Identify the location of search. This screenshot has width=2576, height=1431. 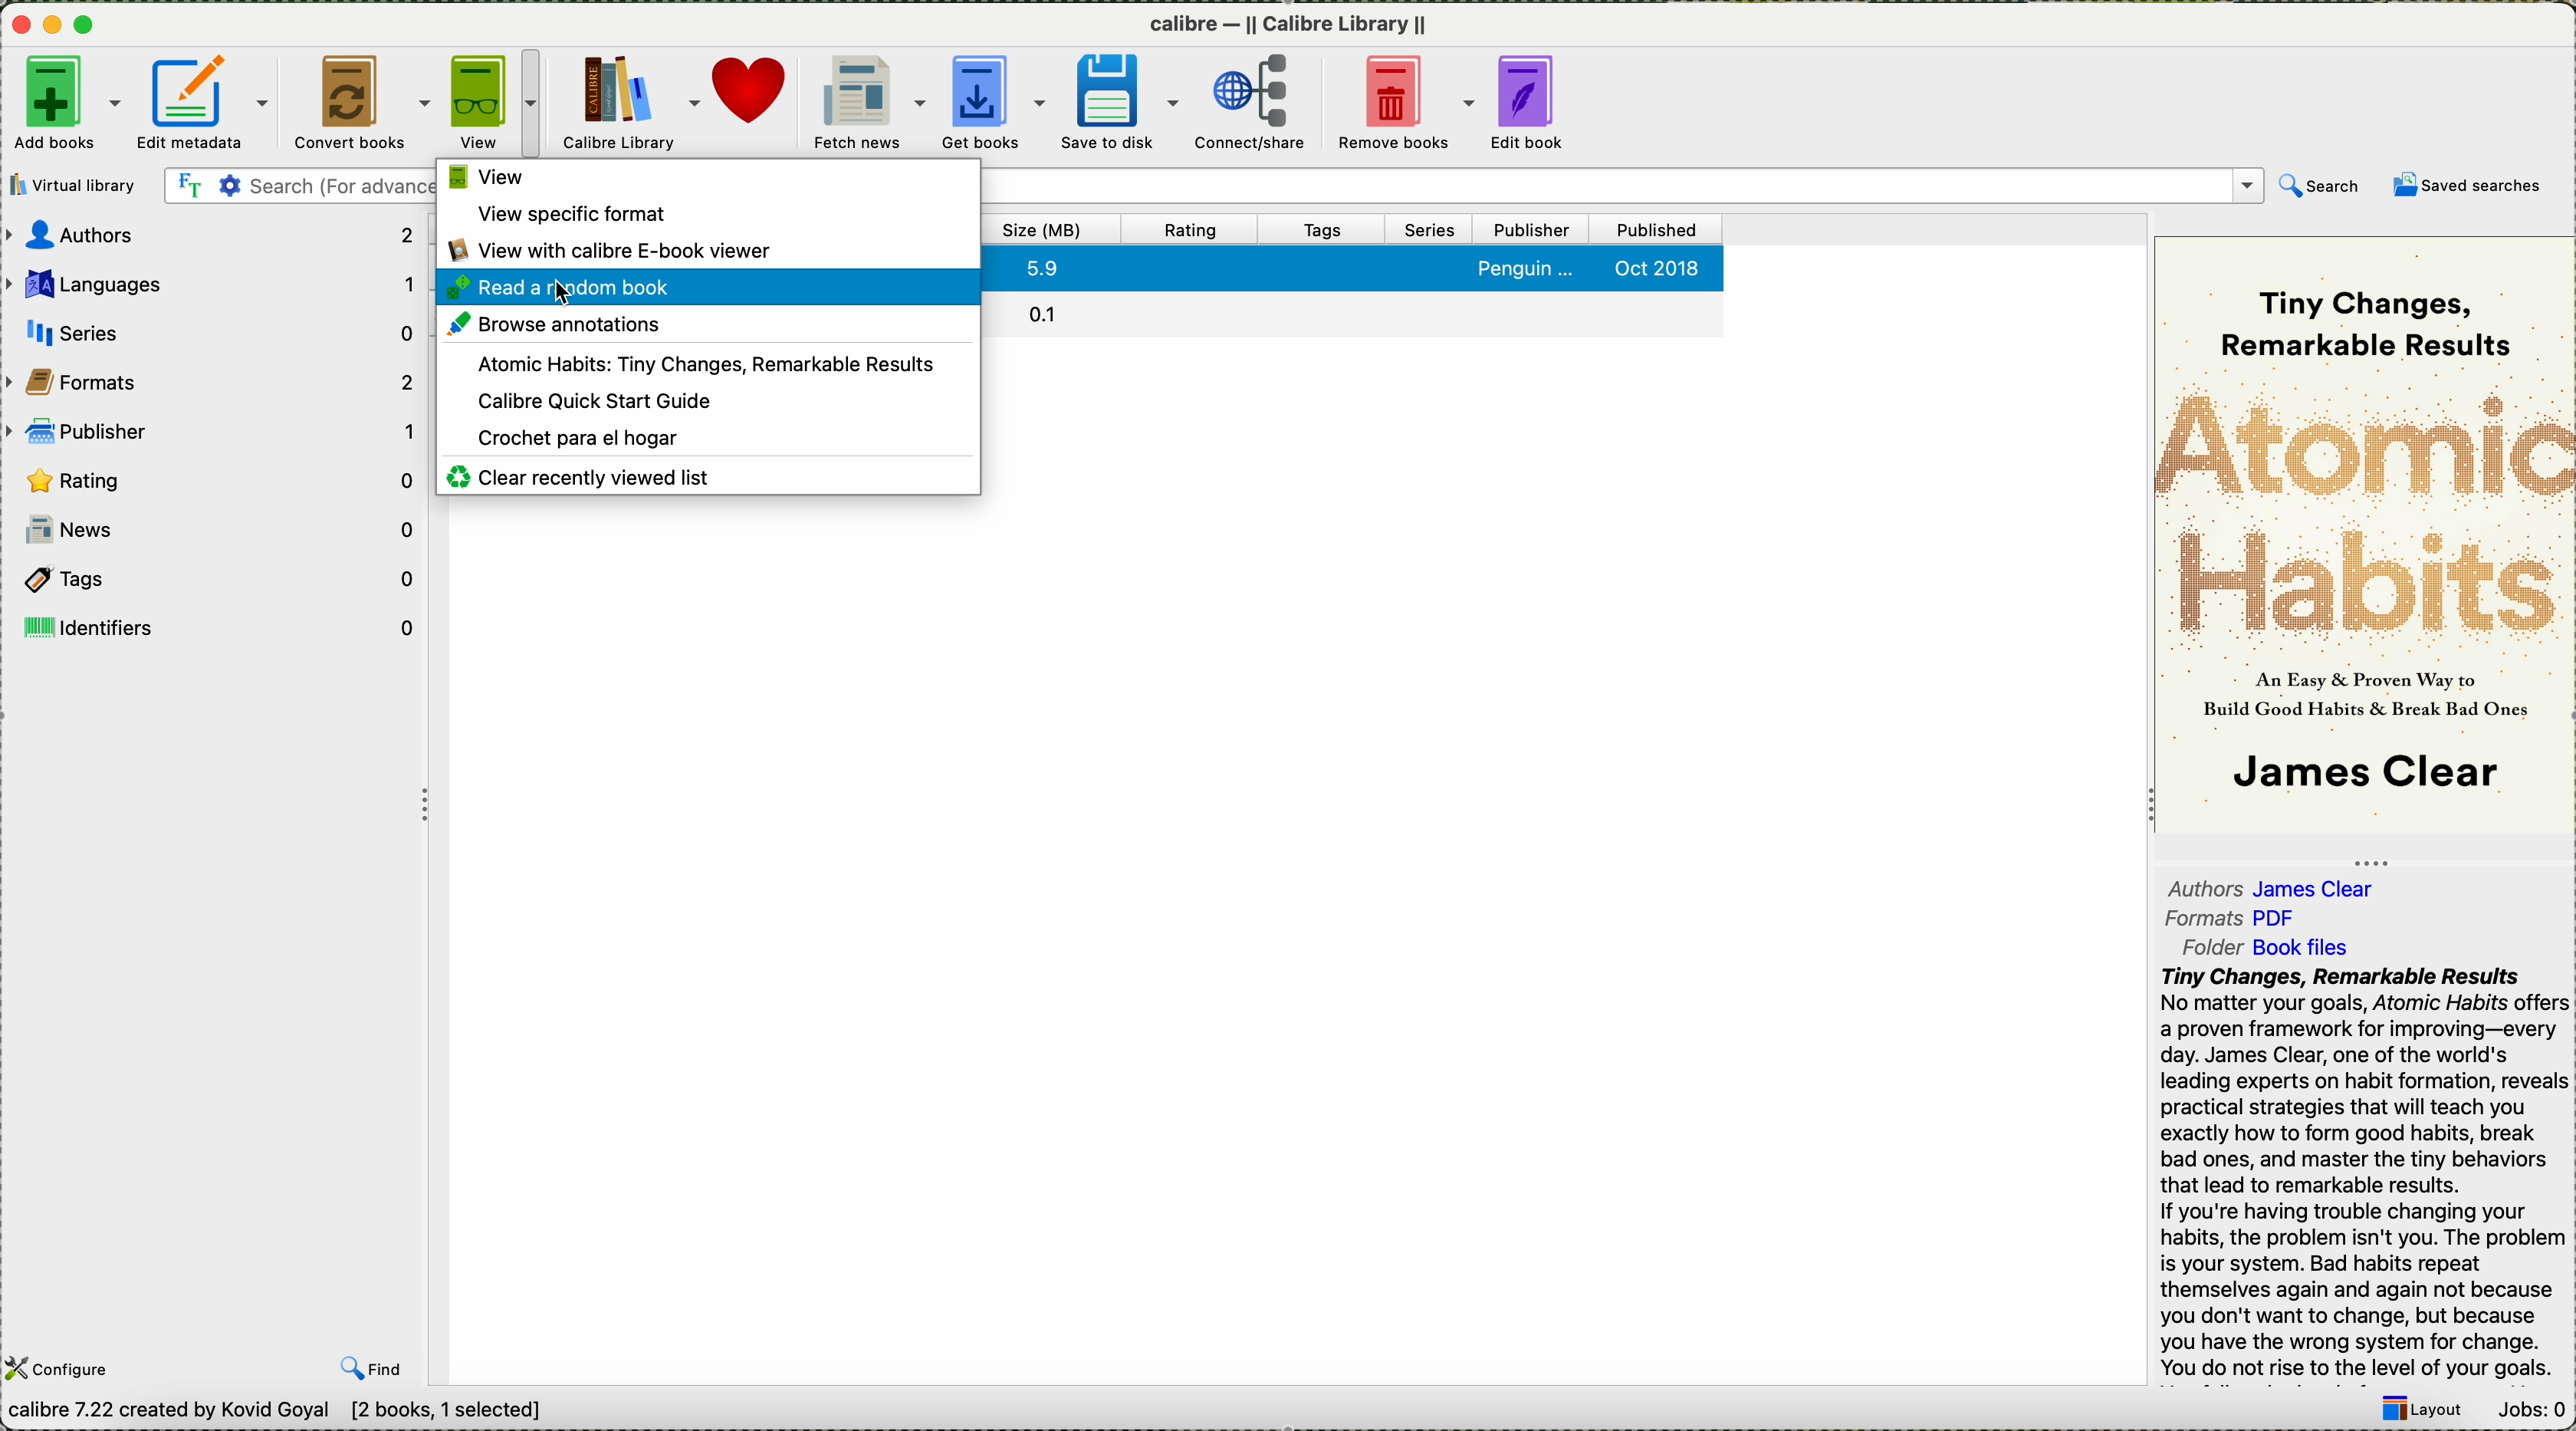
(2320, 187).